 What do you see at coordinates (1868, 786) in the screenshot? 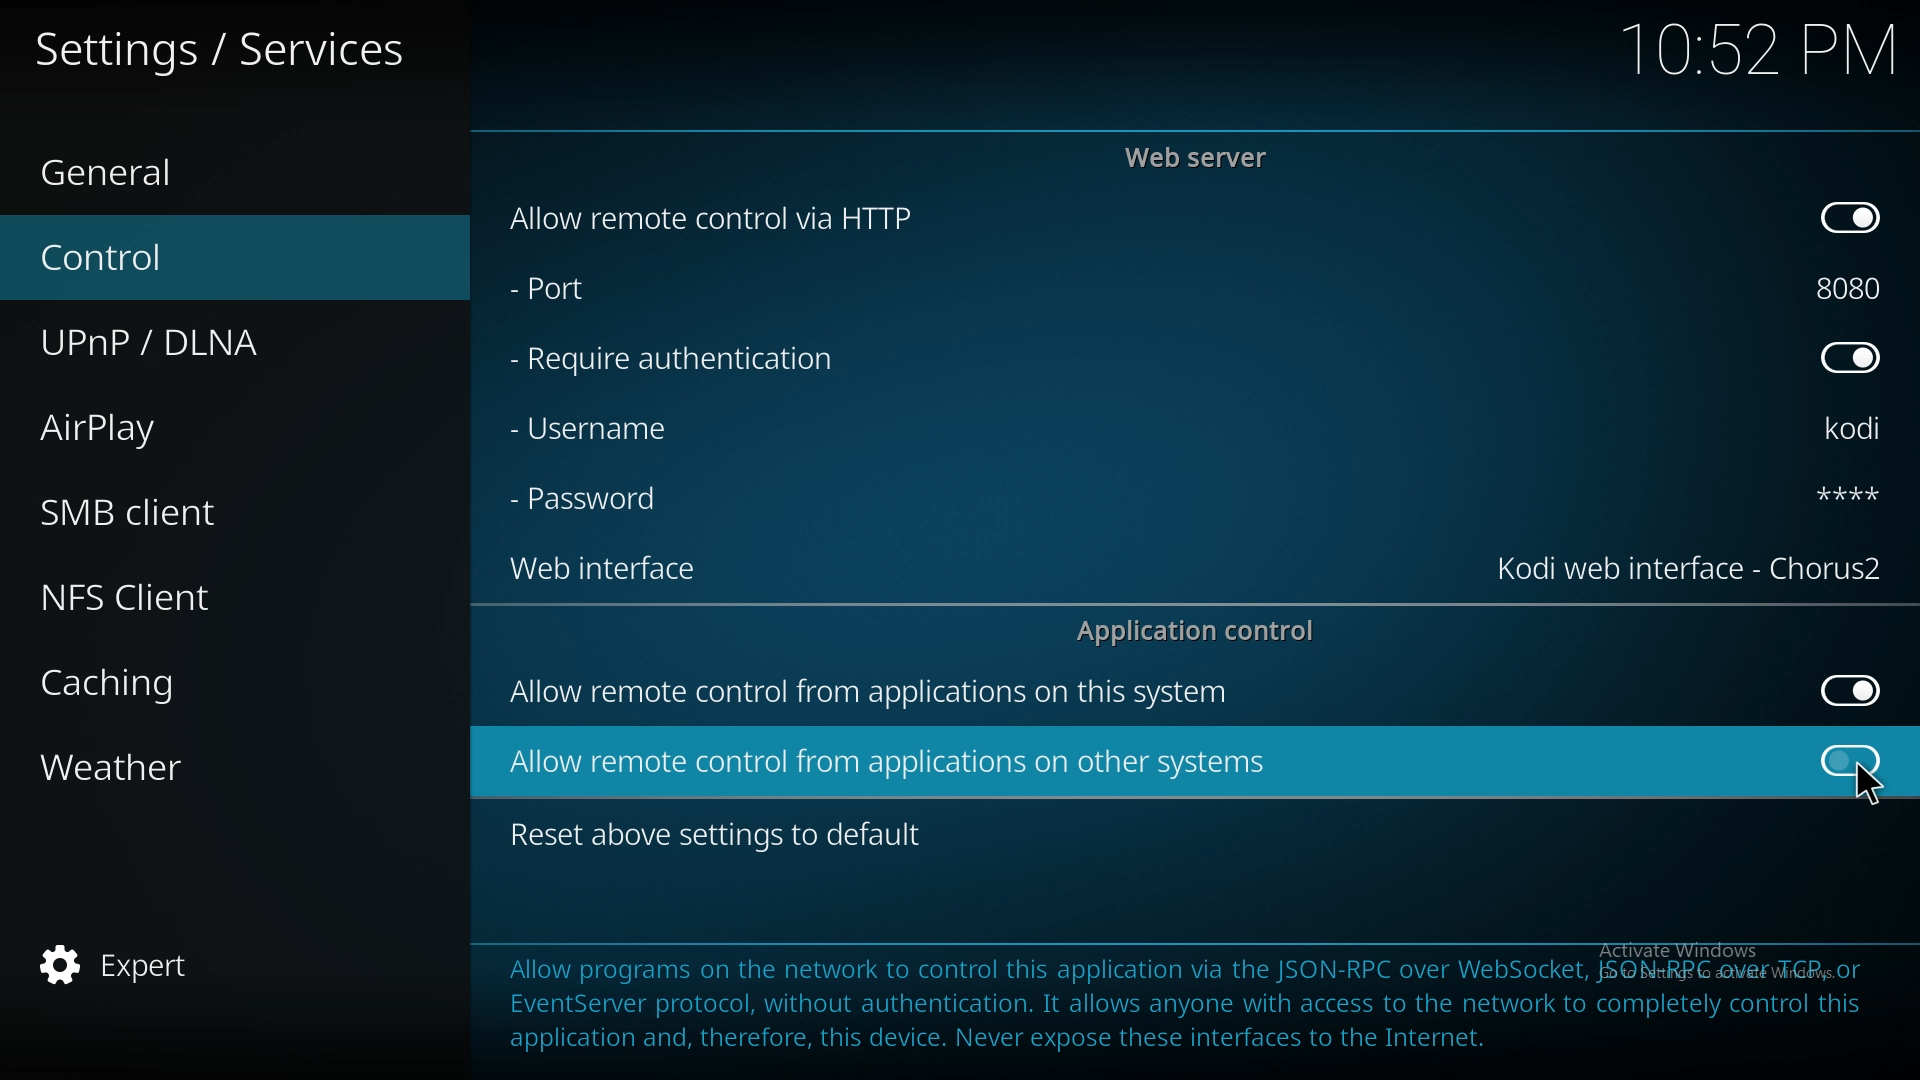
I see `cursor` at bounding box center [1868, 786].